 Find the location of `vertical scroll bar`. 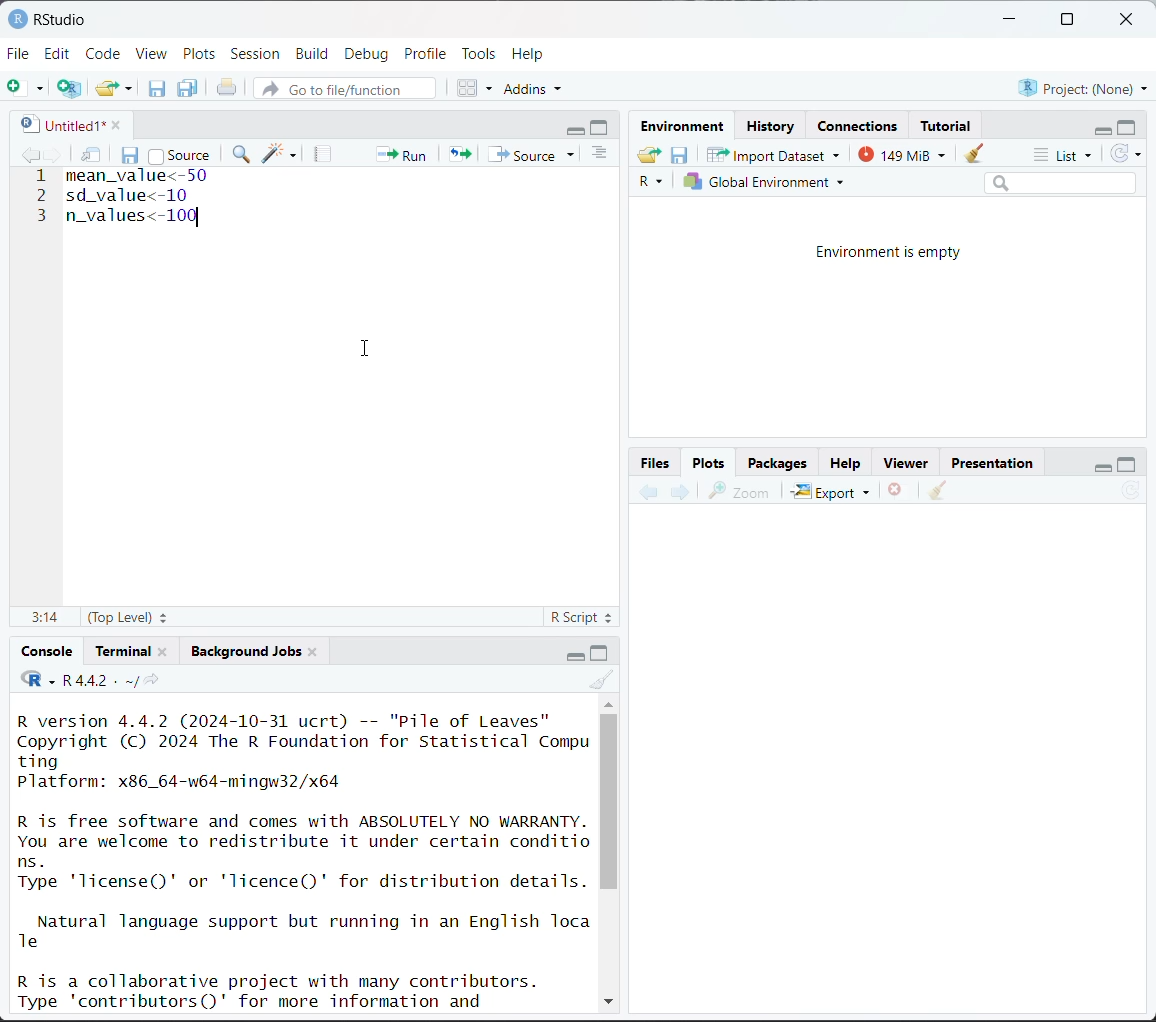

vertical scroll bar is located at coordinates (609, 801).